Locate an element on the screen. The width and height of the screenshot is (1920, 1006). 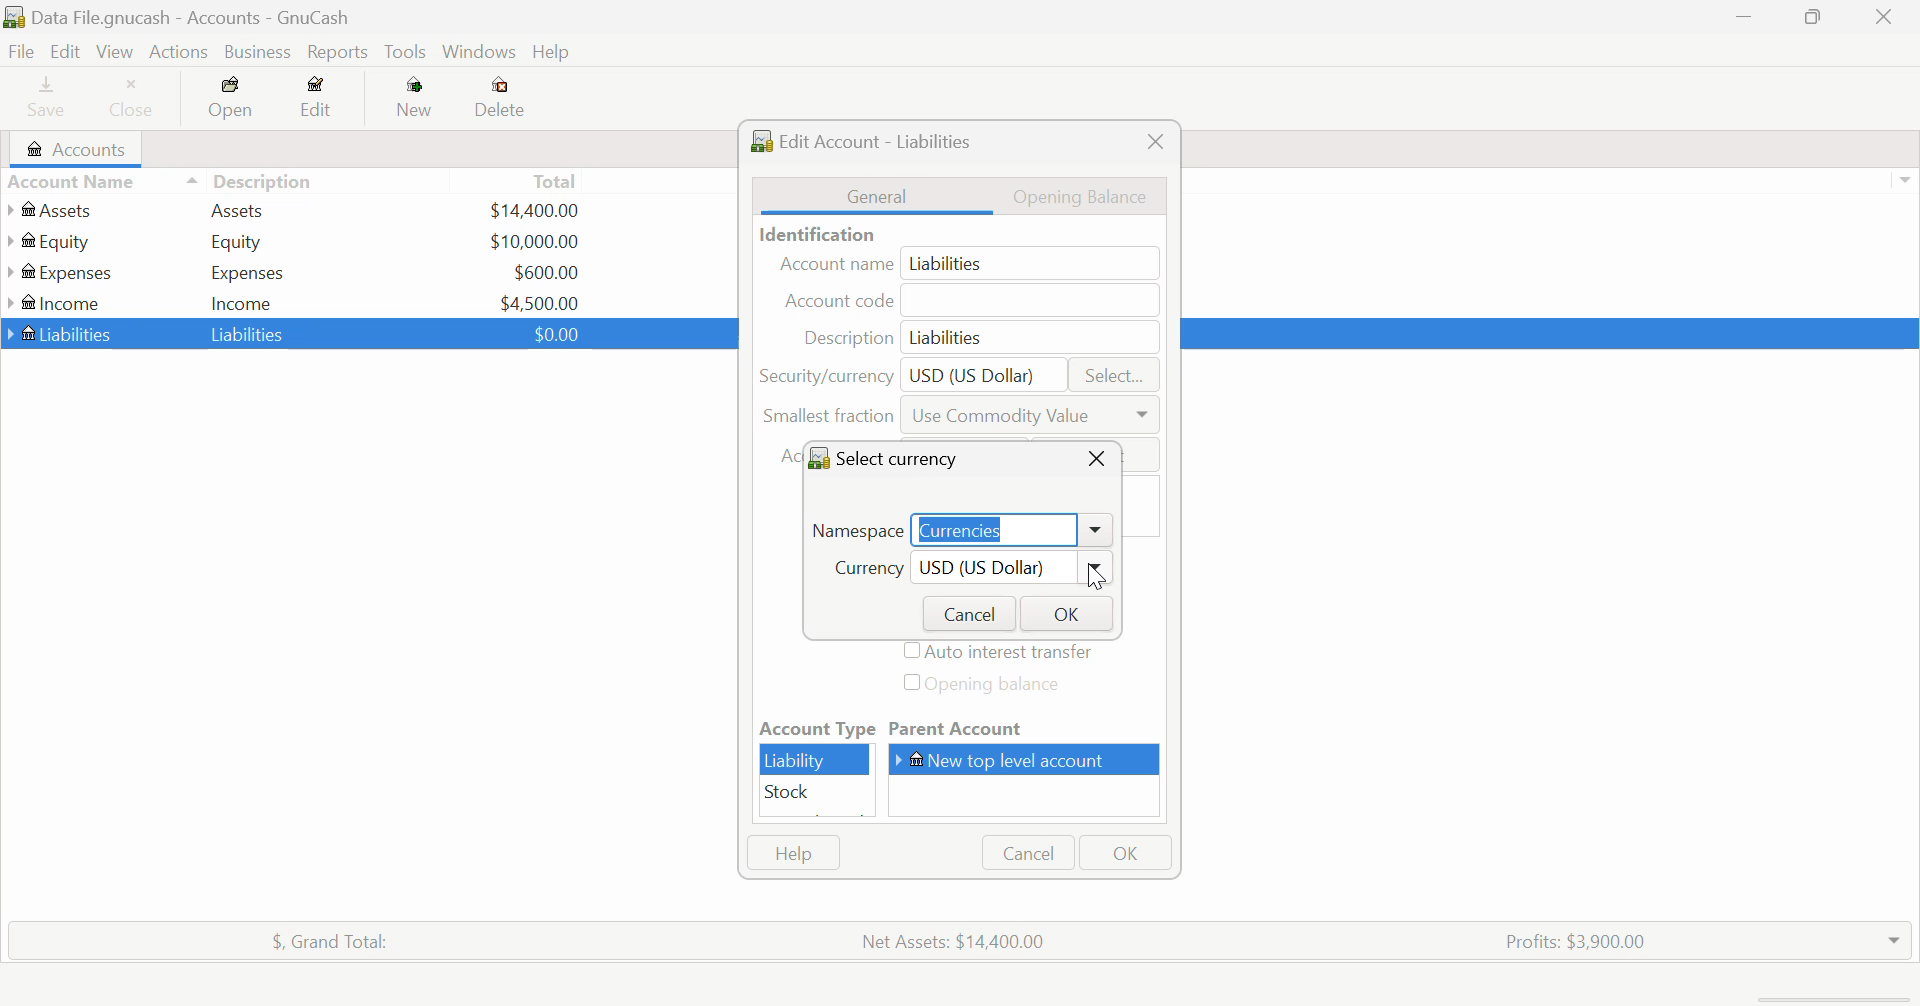
Open is located at coordinates (233, 101).